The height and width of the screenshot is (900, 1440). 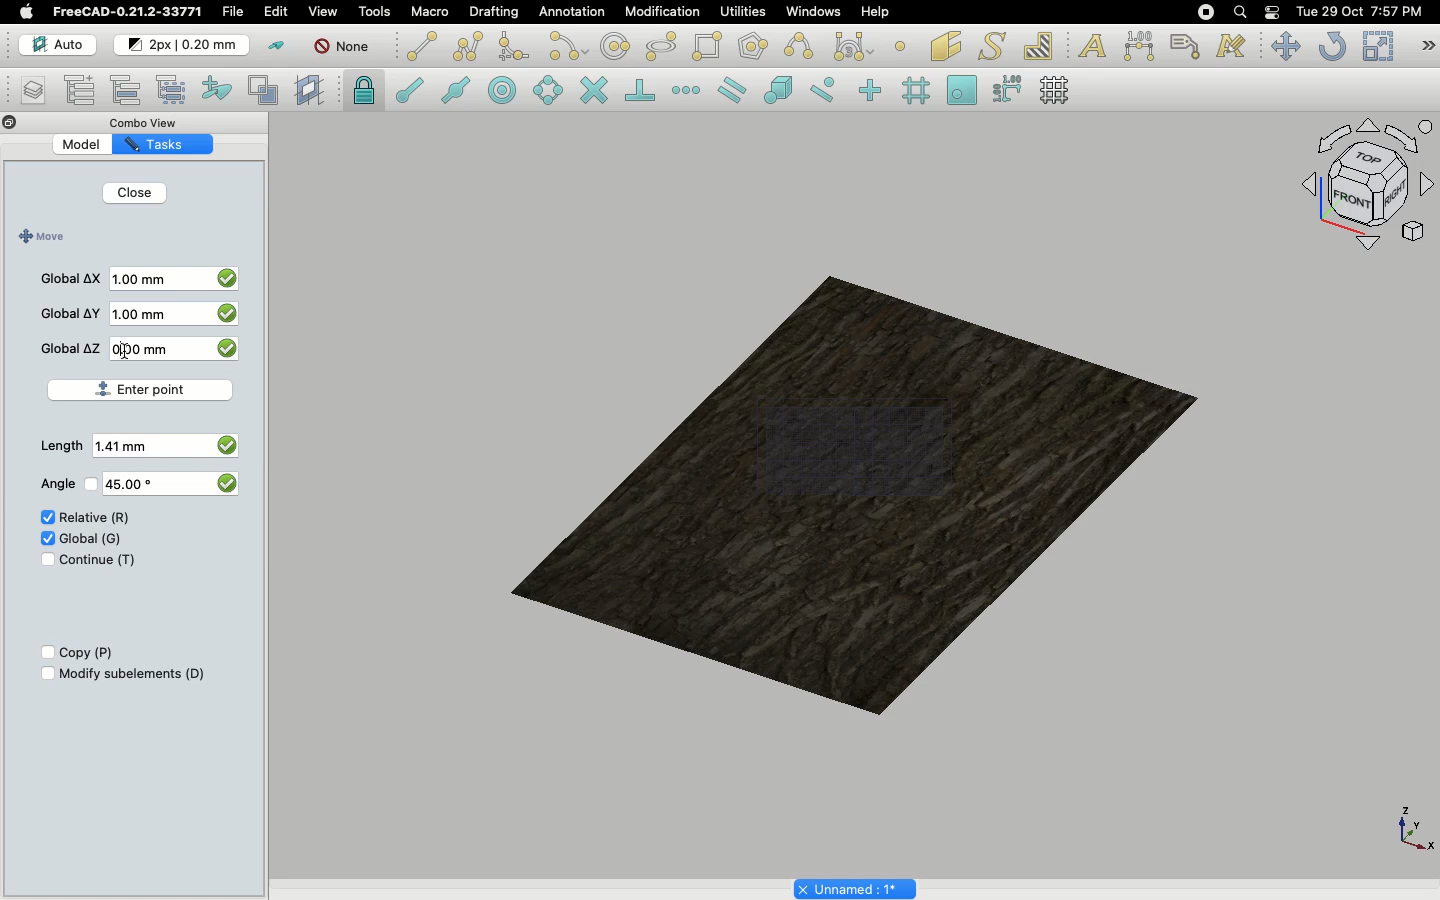 I want to click on 0.00 mm, so click(x=154, y=349).